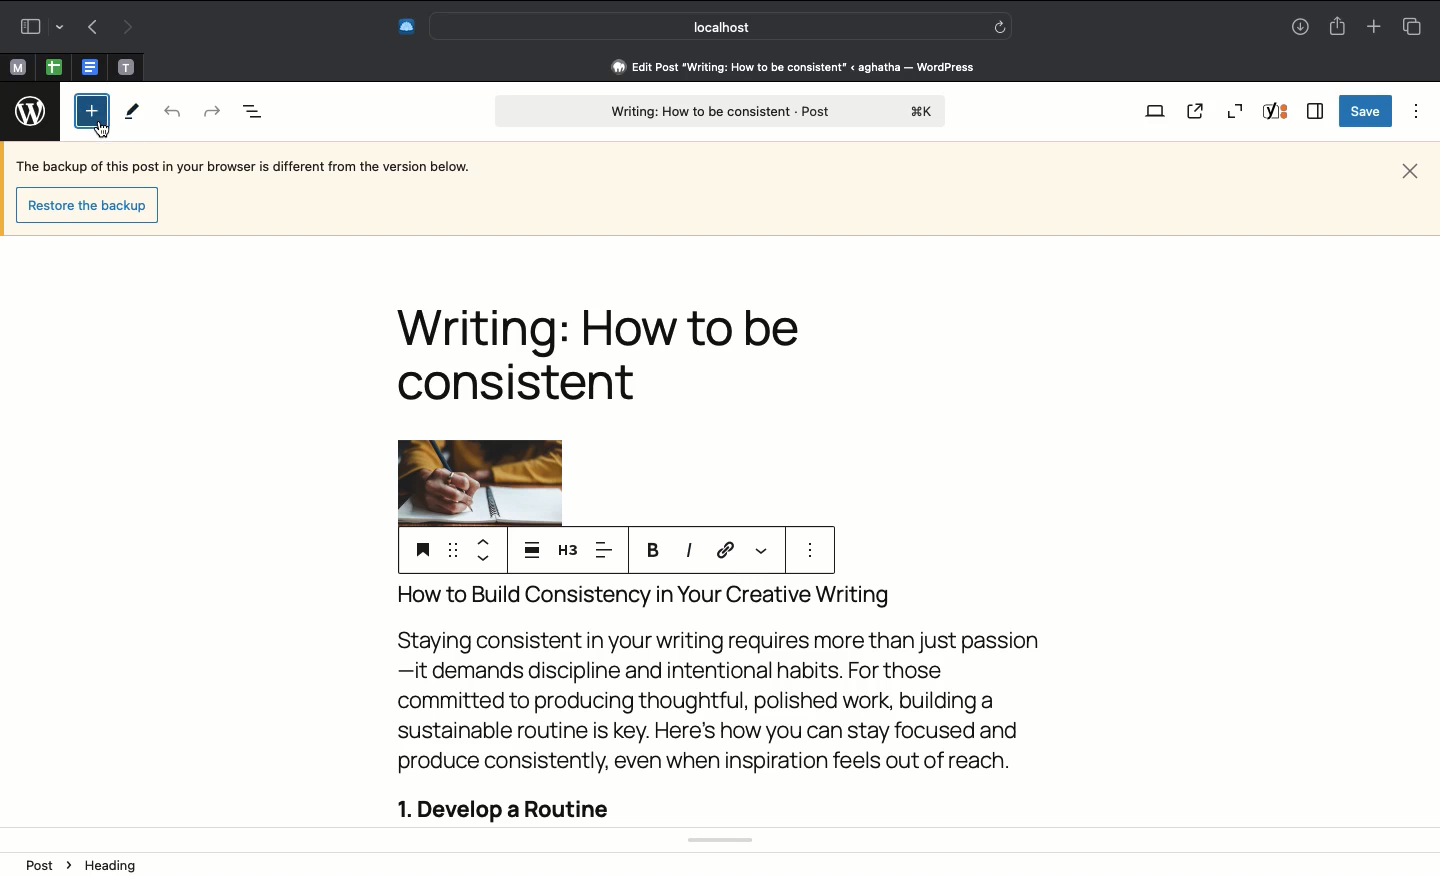  What do you see at coordinates (716, 111) in the screenshot?
I see `Post` at bounding box center [716, 111].